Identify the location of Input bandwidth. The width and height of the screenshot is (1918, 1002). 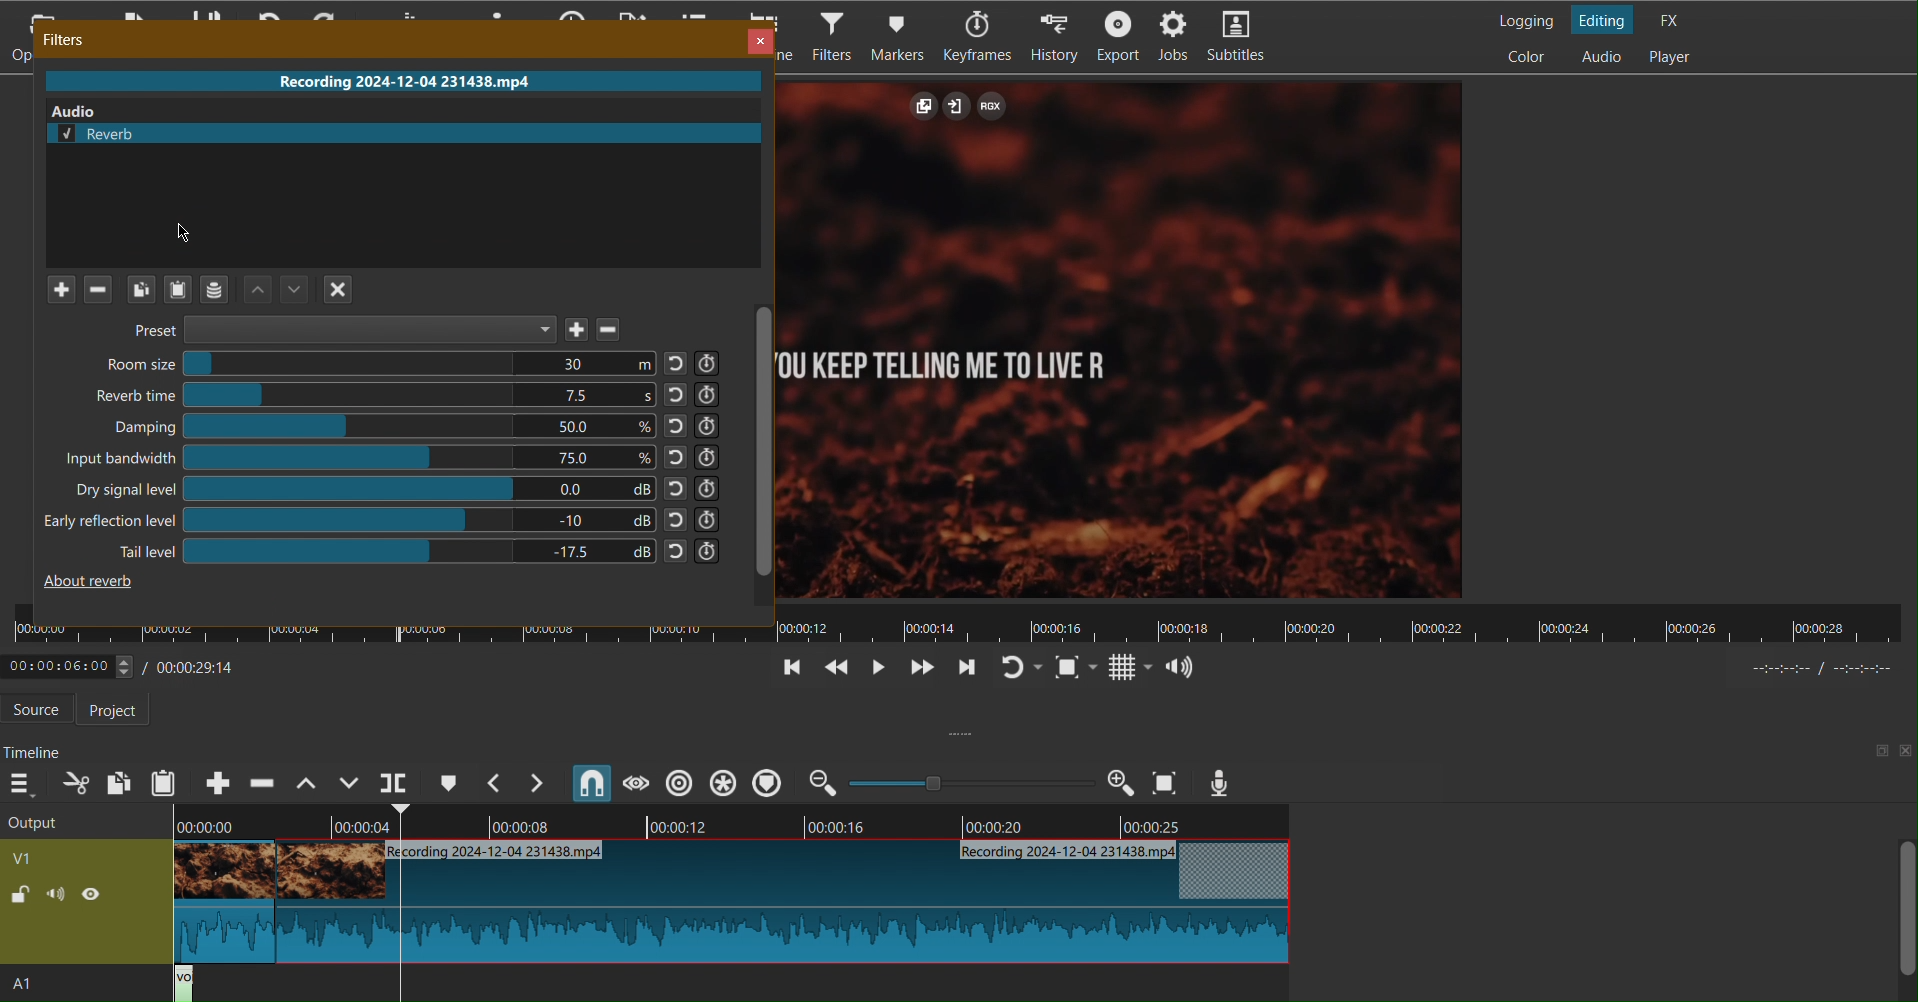
(394, 456).